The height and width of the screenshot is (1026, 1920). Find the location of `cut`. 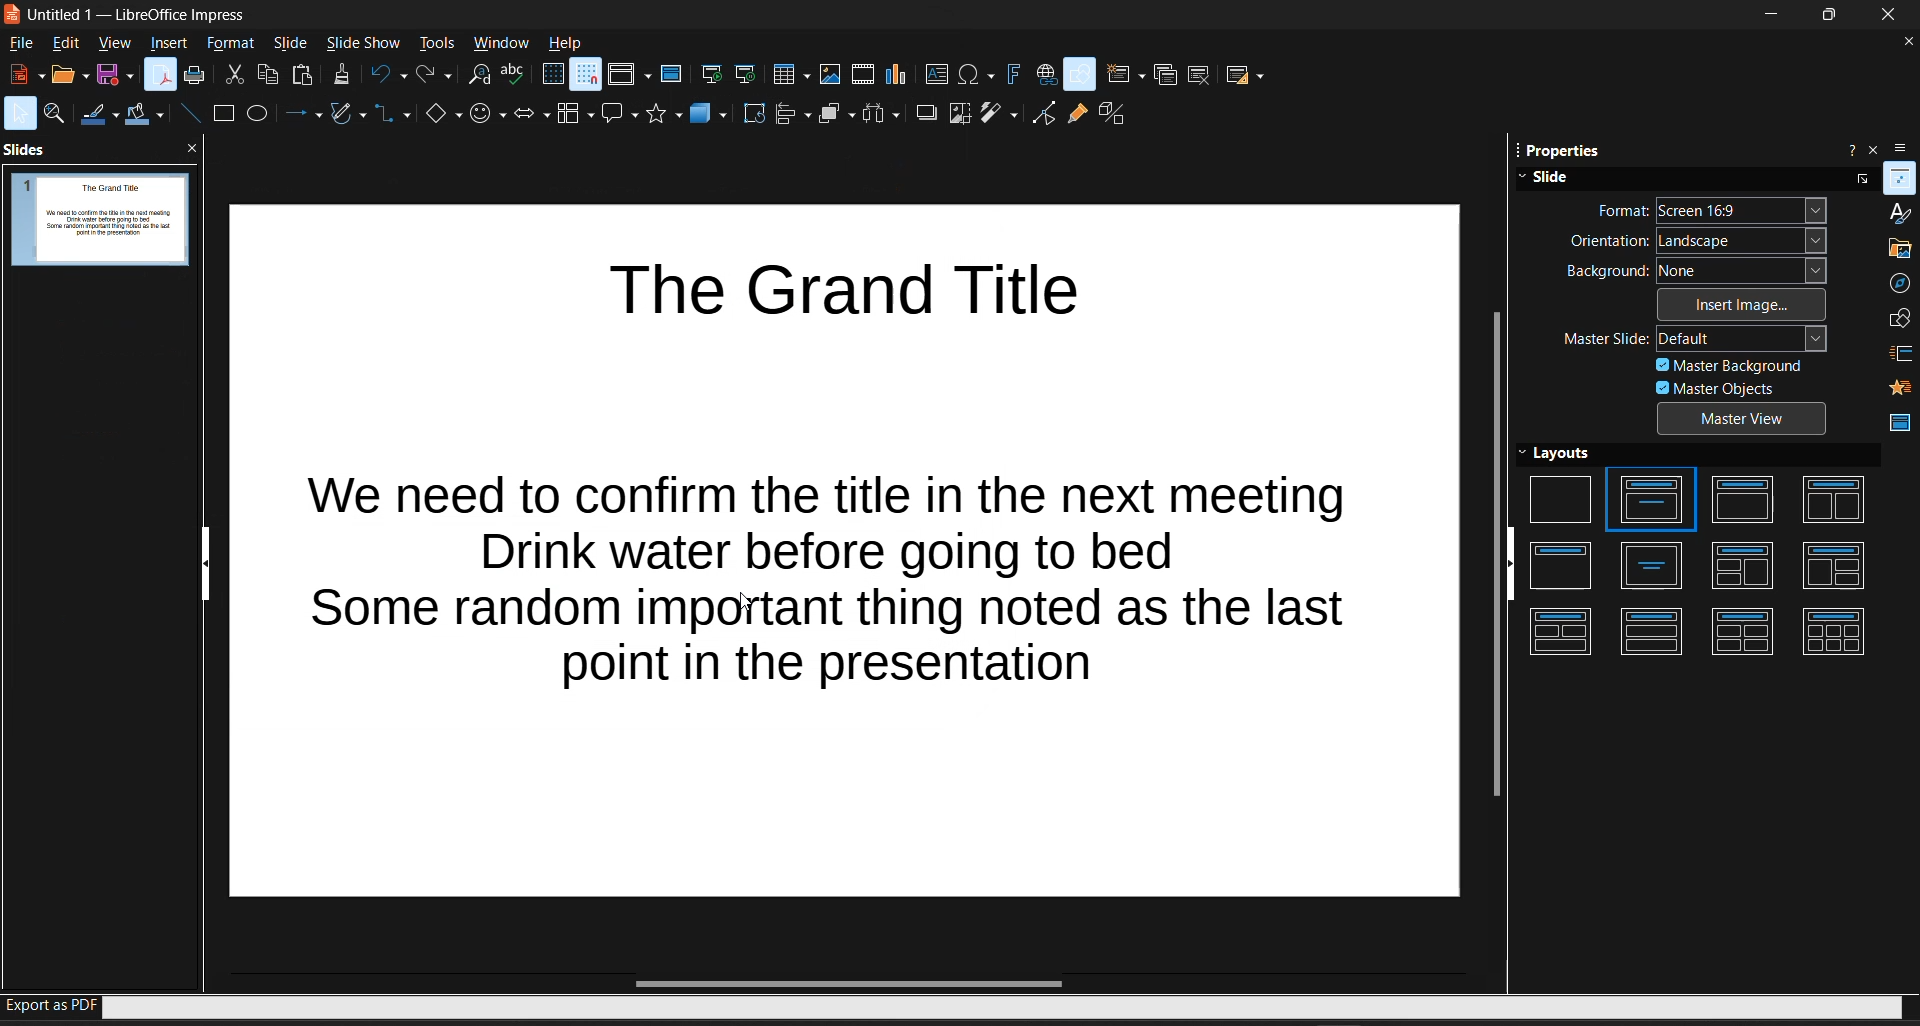

cut is located at coordinates (235, 73).